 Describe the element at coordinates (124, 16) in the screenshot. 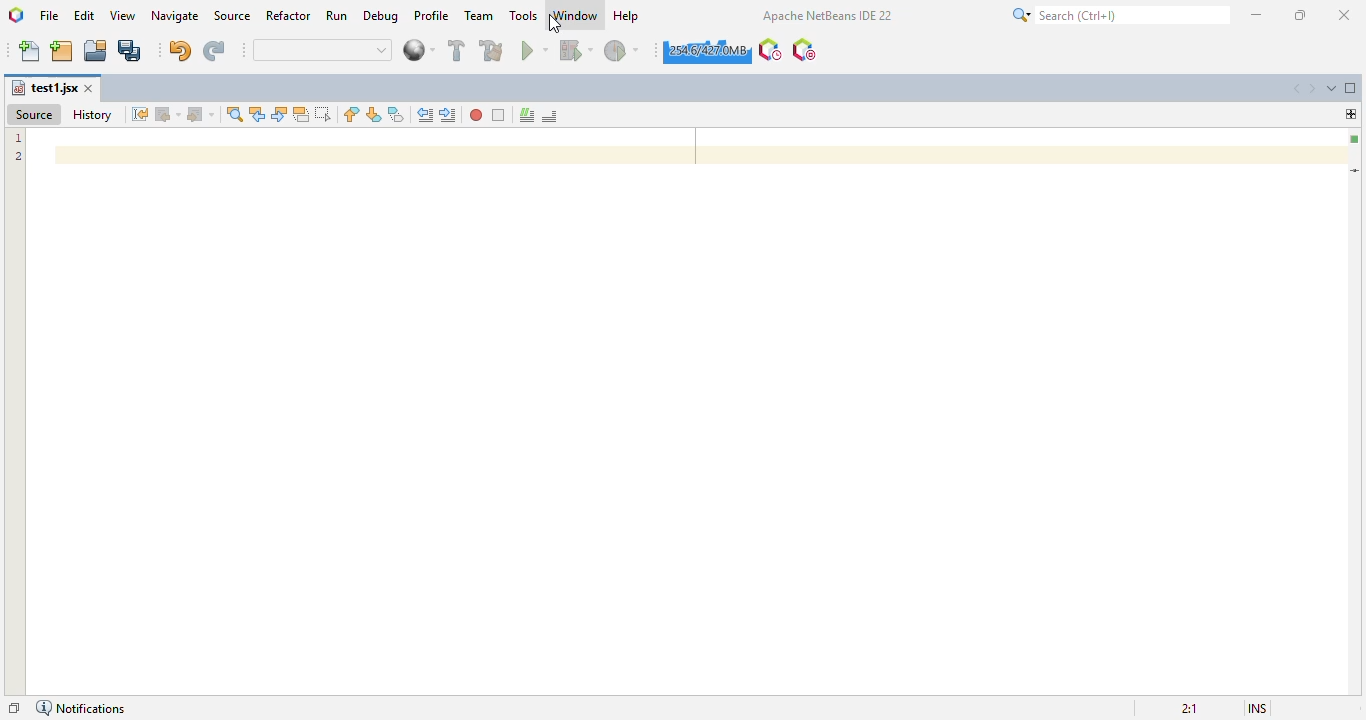

I see `view` at that location.